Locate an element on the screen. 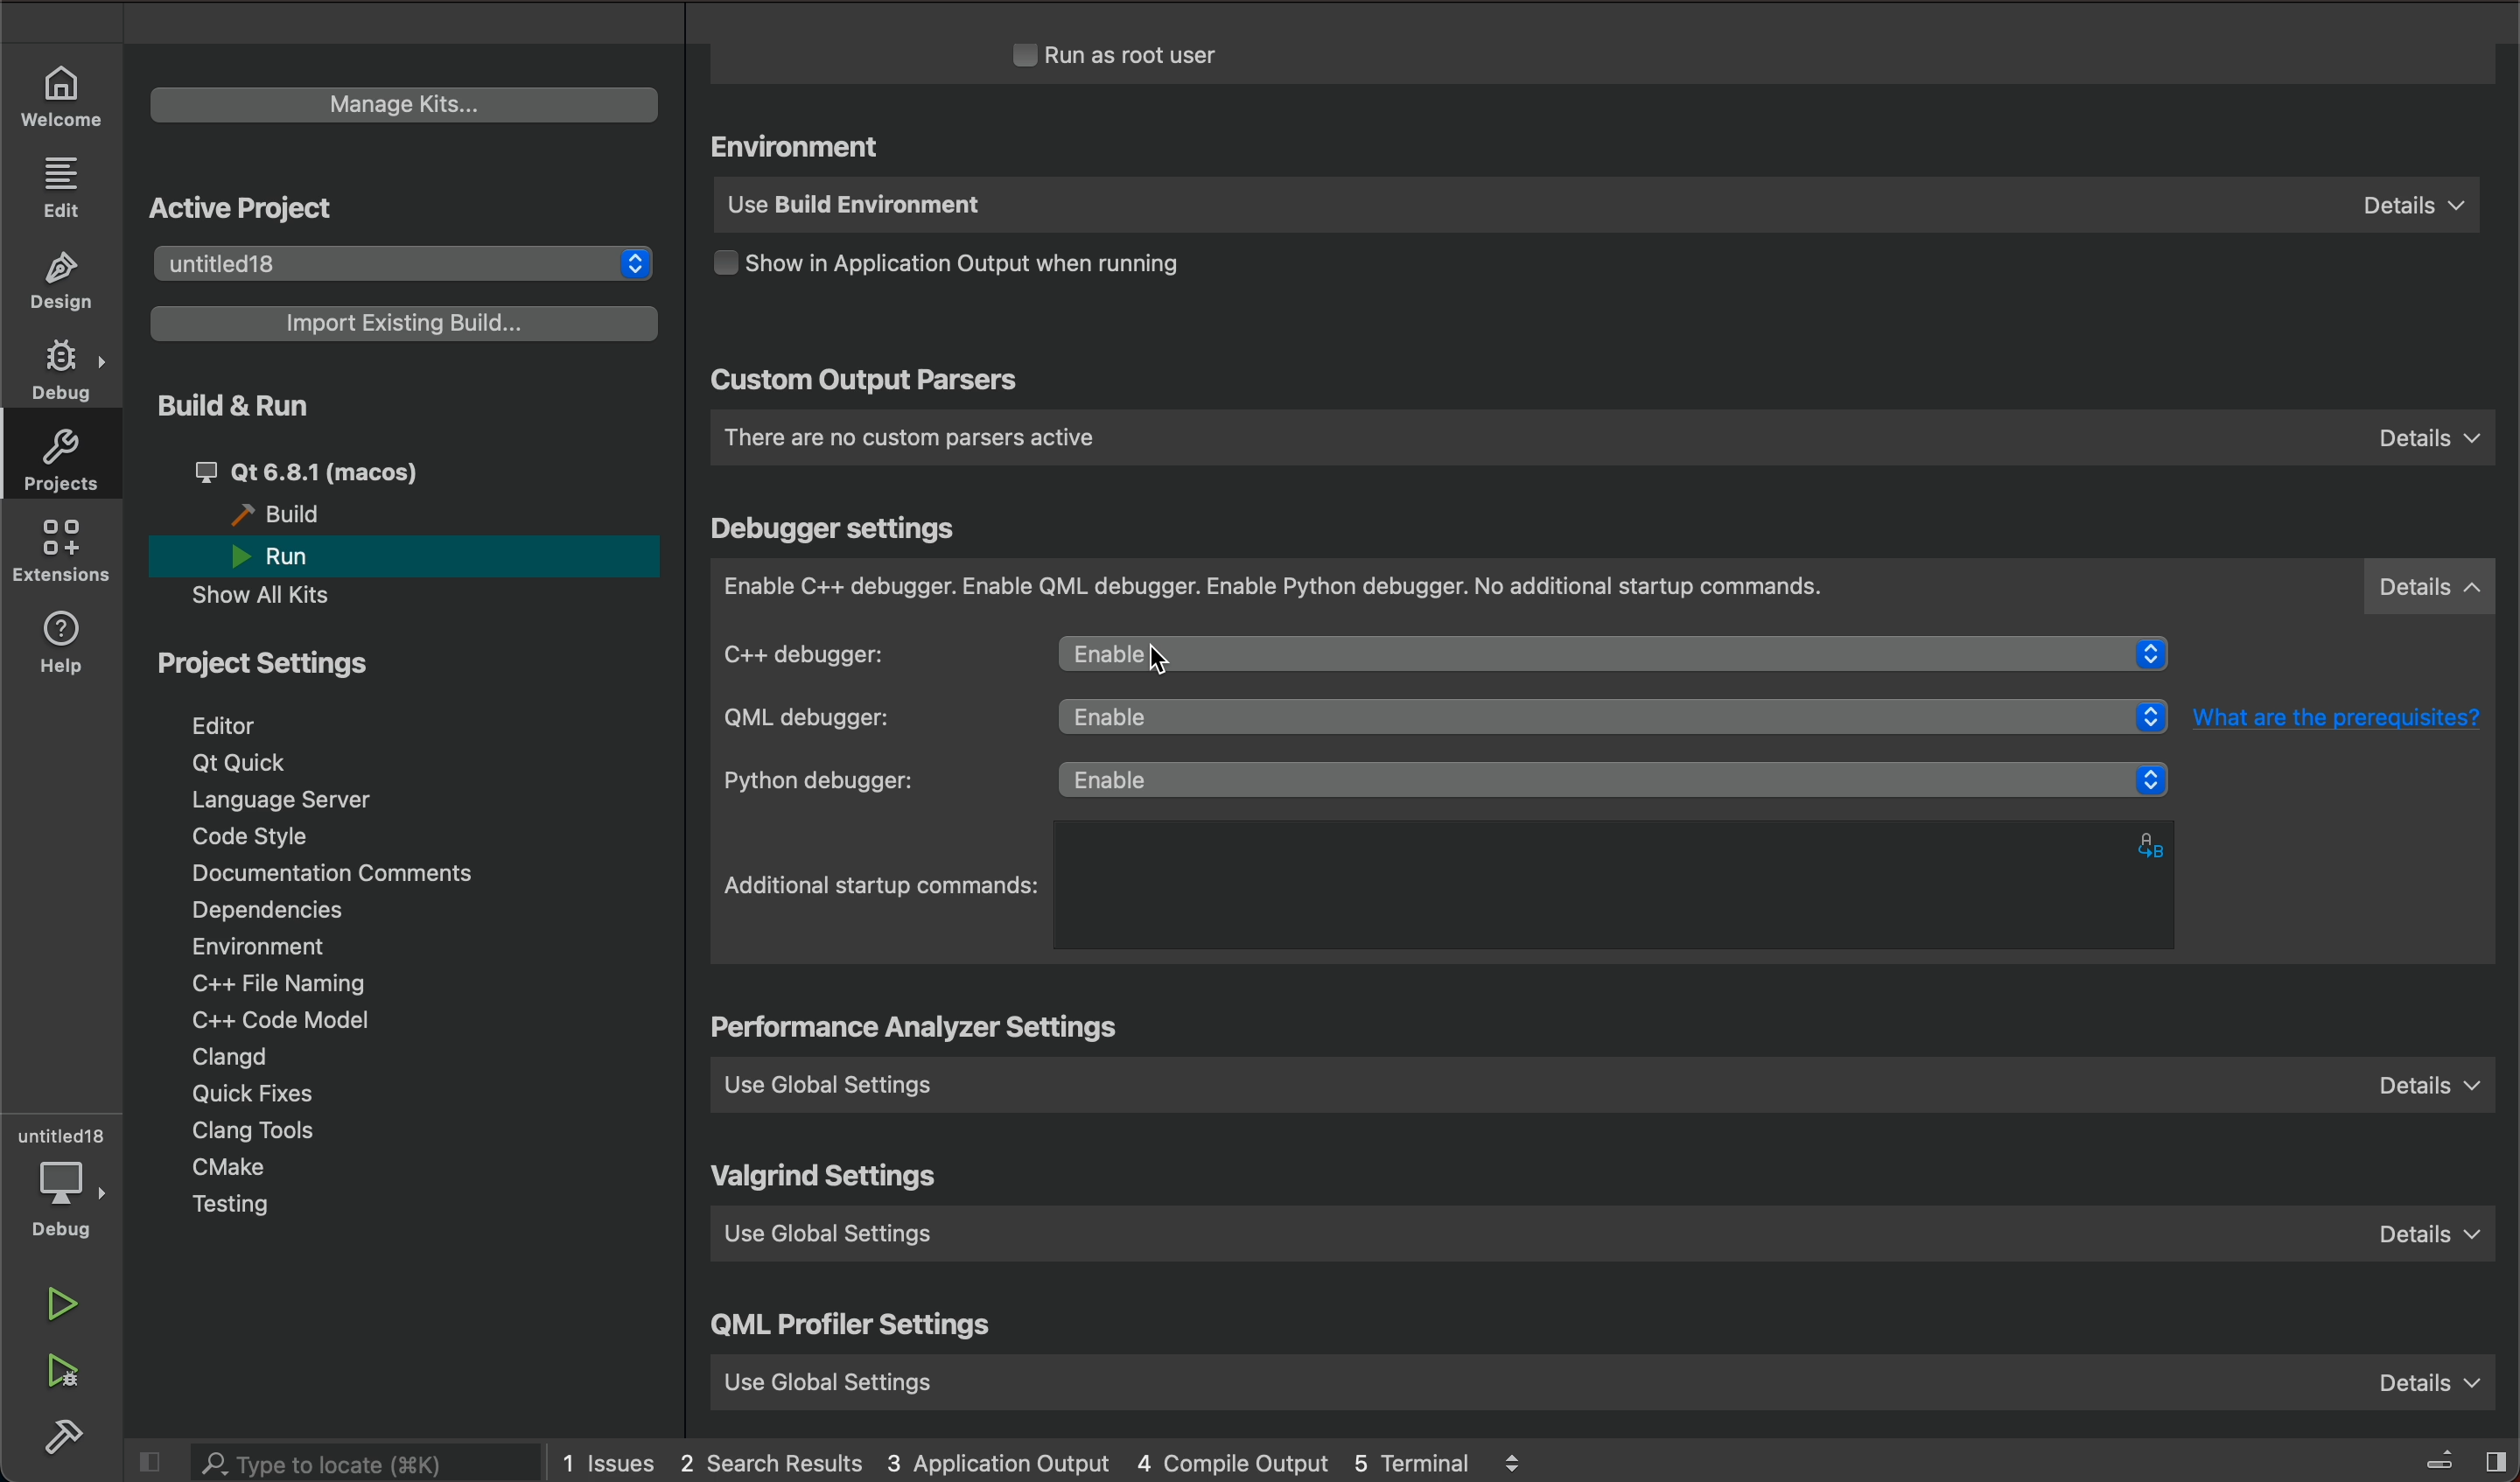 The image size is (2520, 1482). output is located at coordinates (982, 269).